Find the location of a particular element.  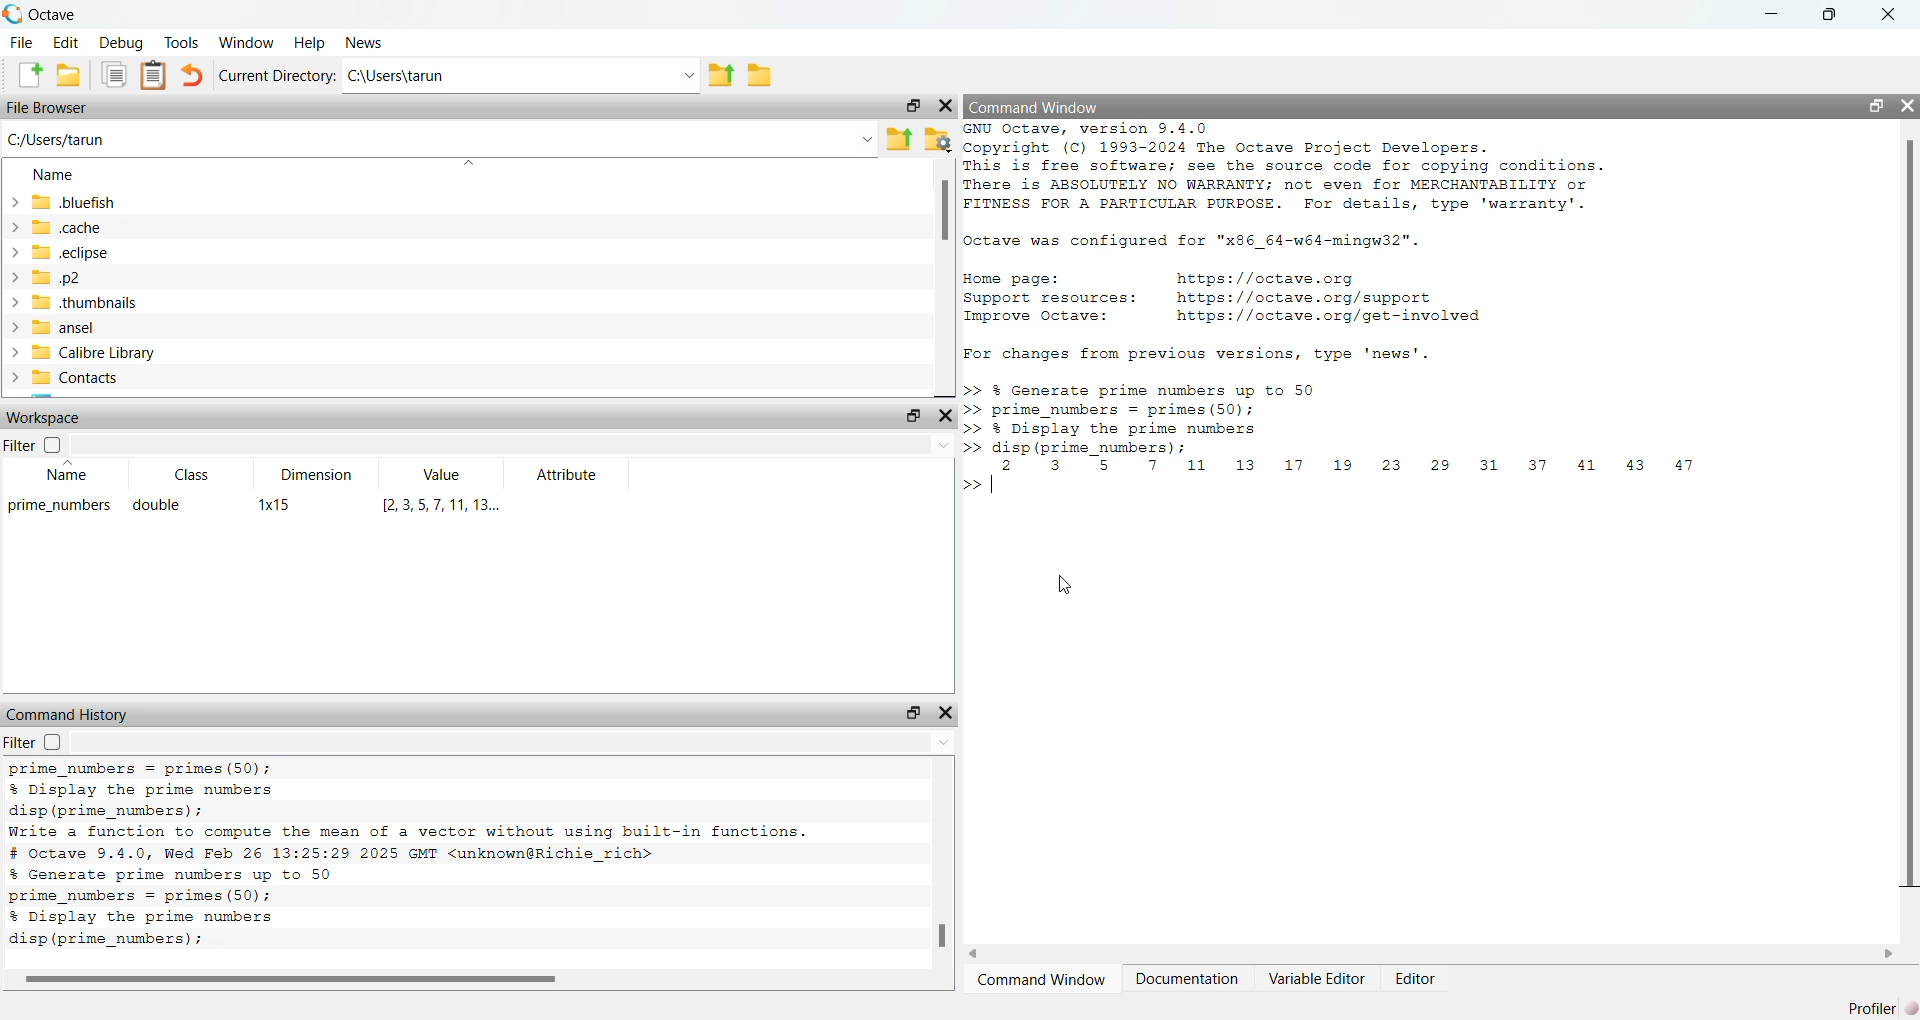

For changes from previous versions, type 'news'. is located at coordinates (1198, 354).